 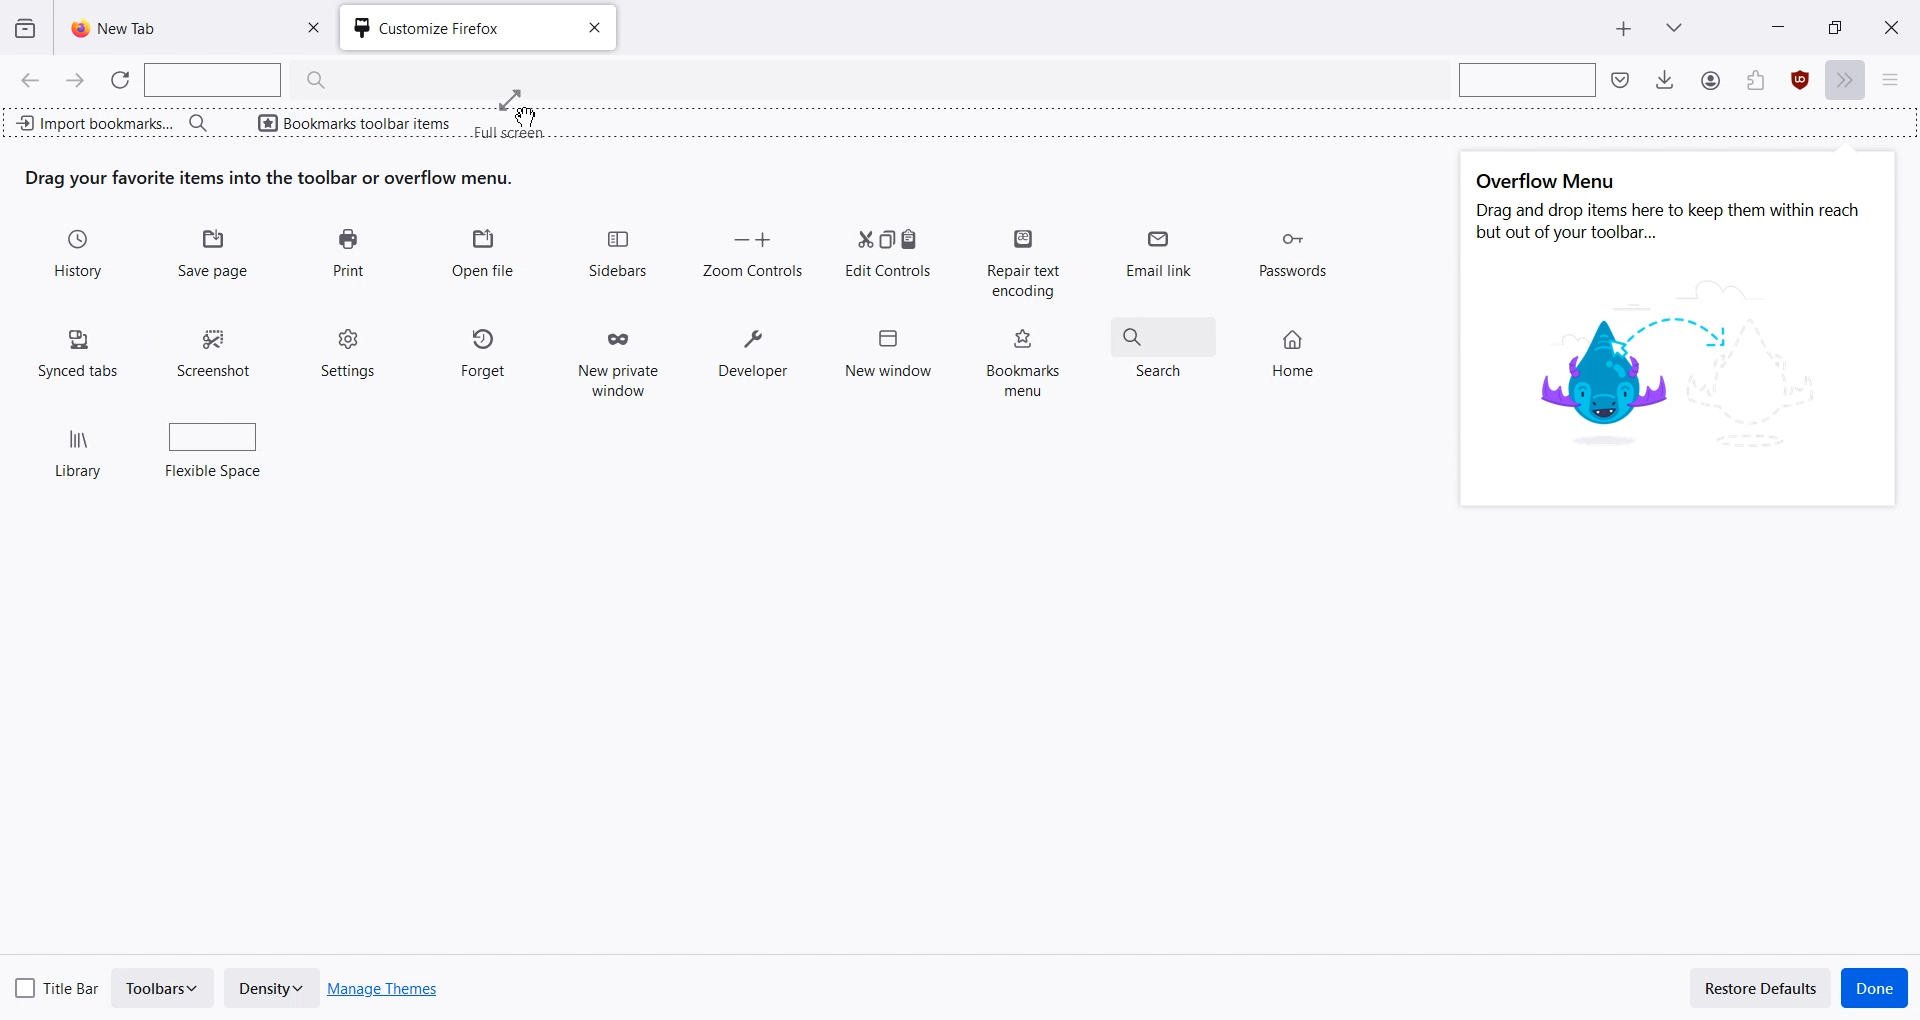 What do you see at coordinates (888, 251) in the screenshot?
I see `Edit Controls` at bounding box center [888, 251].